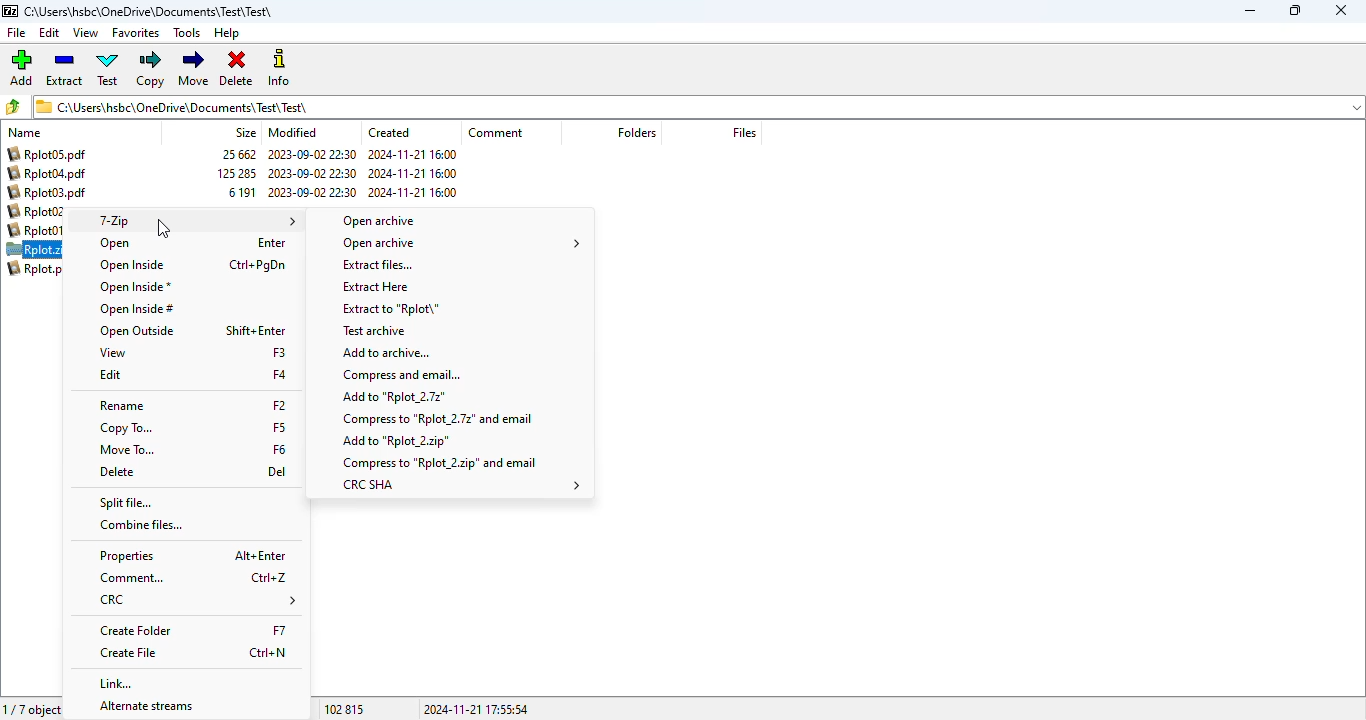  What do you see at coordinates (47, 173) in the screenshot?
I see `Rplot04.pdf` at bounding box center [47, 173].